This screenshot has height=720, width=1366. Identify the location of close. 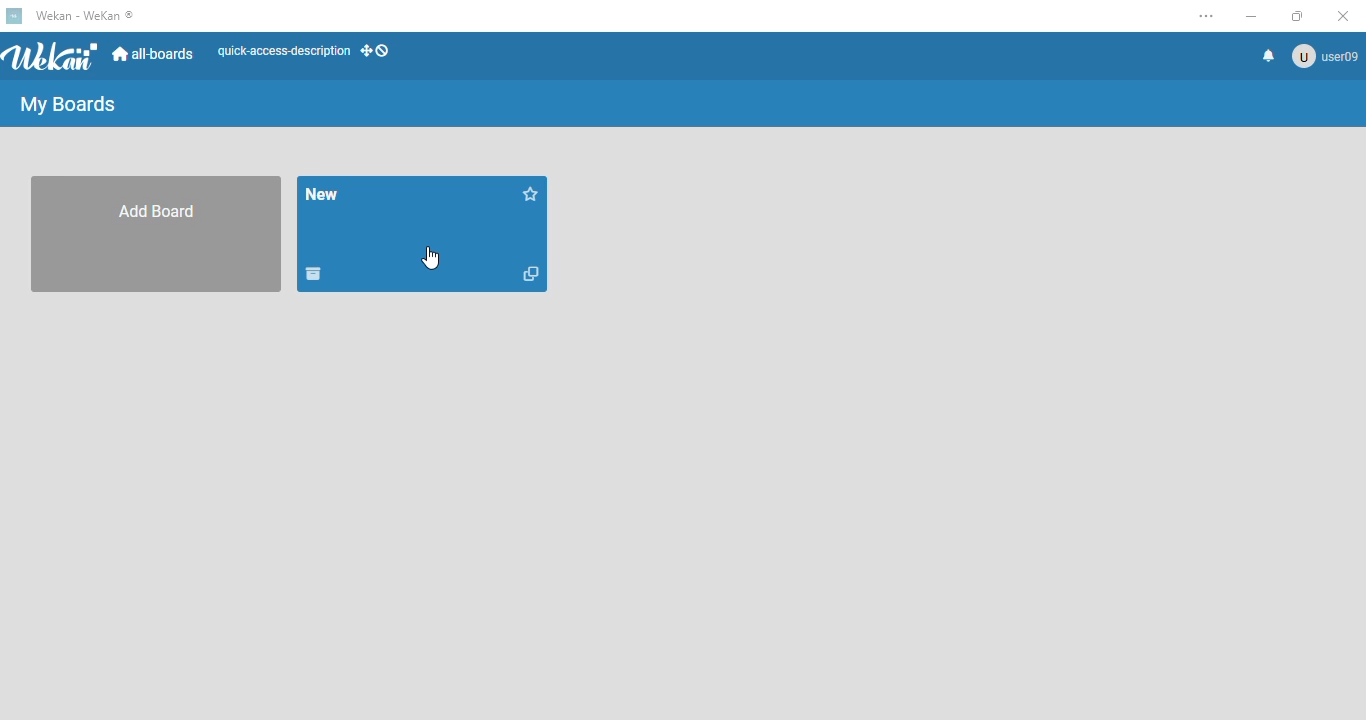
(1343, 17).